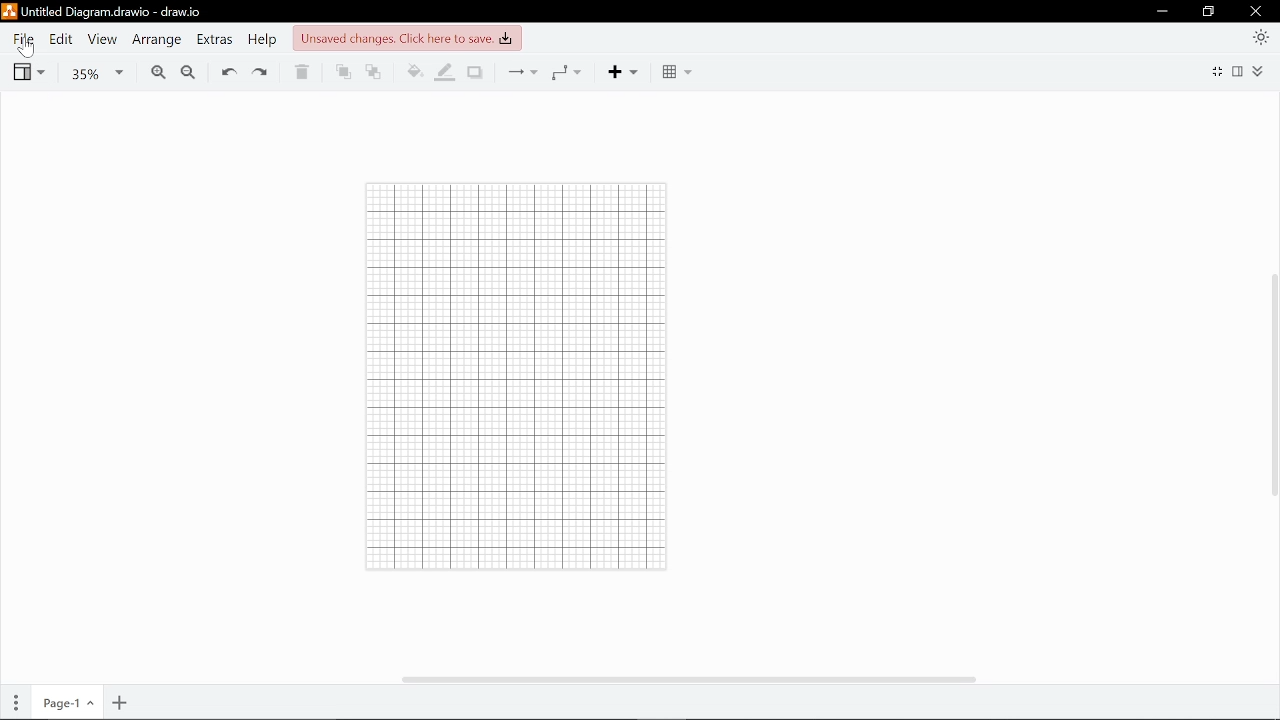 Image resolution: width=1280 pixels, height=720 pixels. I want to click on Edit, so click(62, 40).